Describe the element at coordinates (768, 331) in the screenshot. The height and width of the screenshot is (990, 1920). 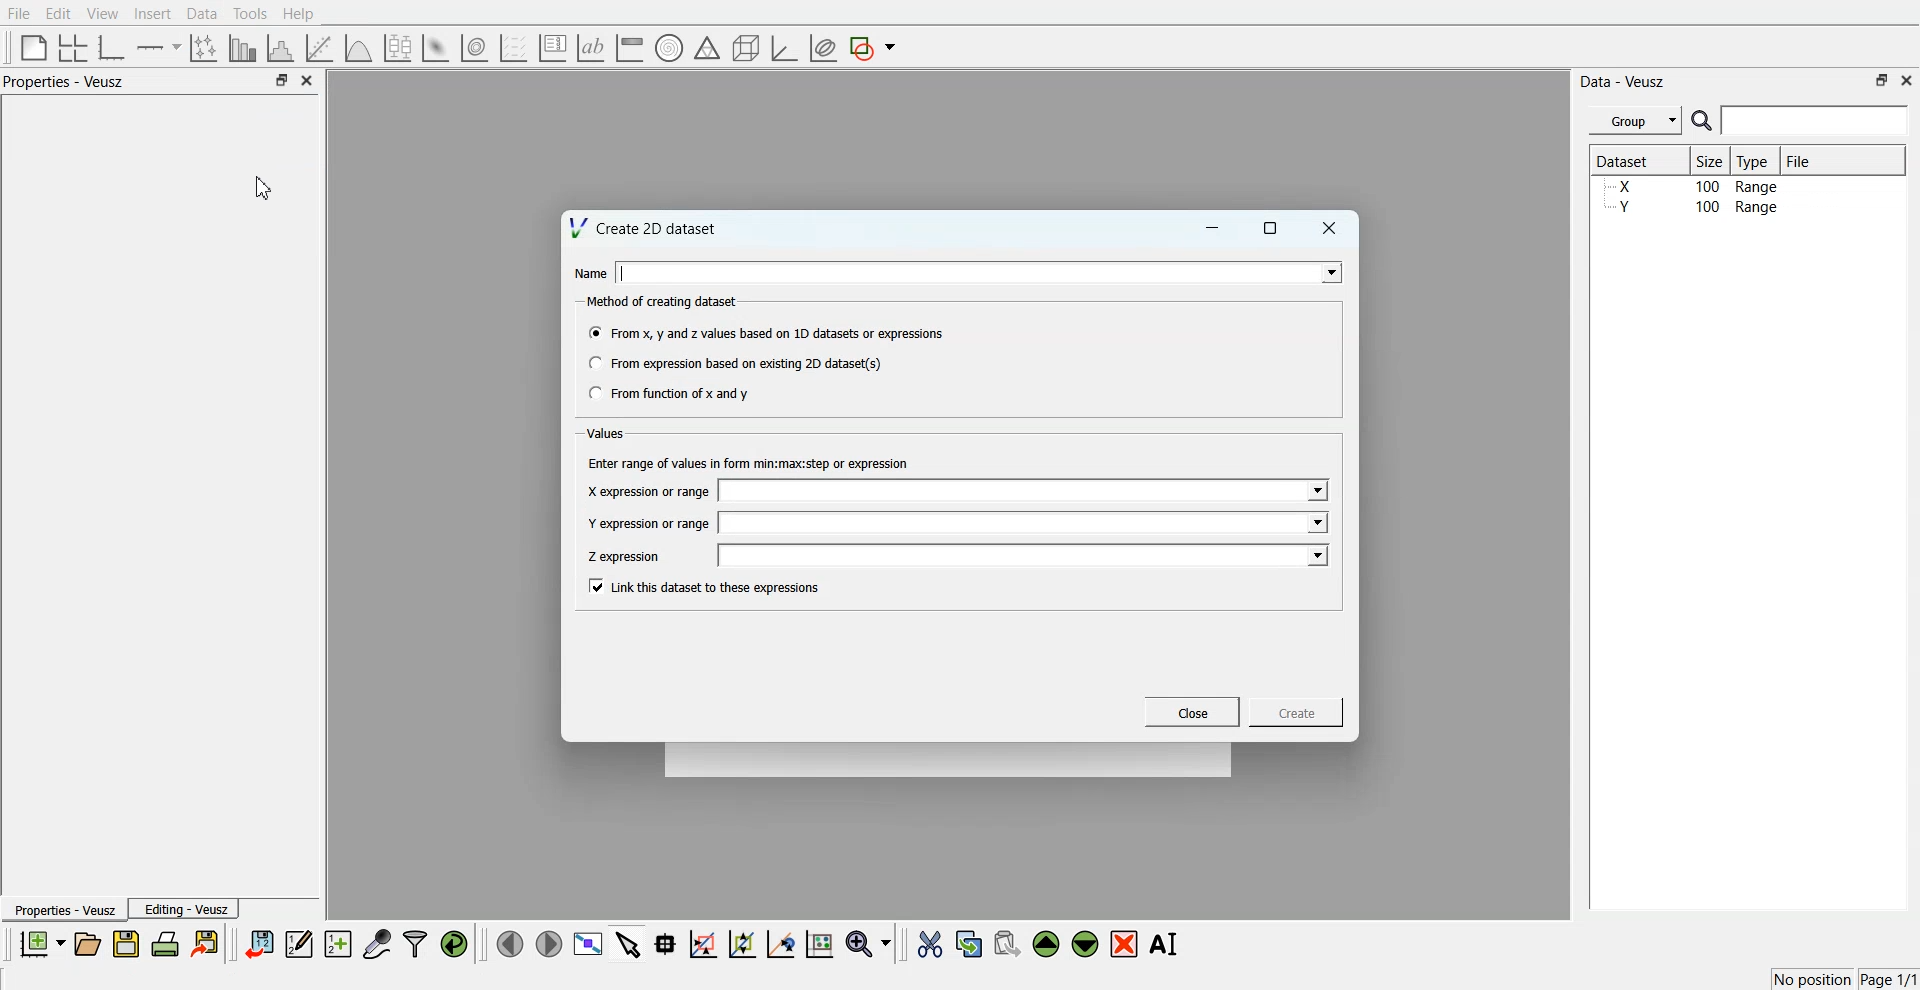
I see `|  (& Fromx, y and z values based on 1D datasets or expressions` at that location.